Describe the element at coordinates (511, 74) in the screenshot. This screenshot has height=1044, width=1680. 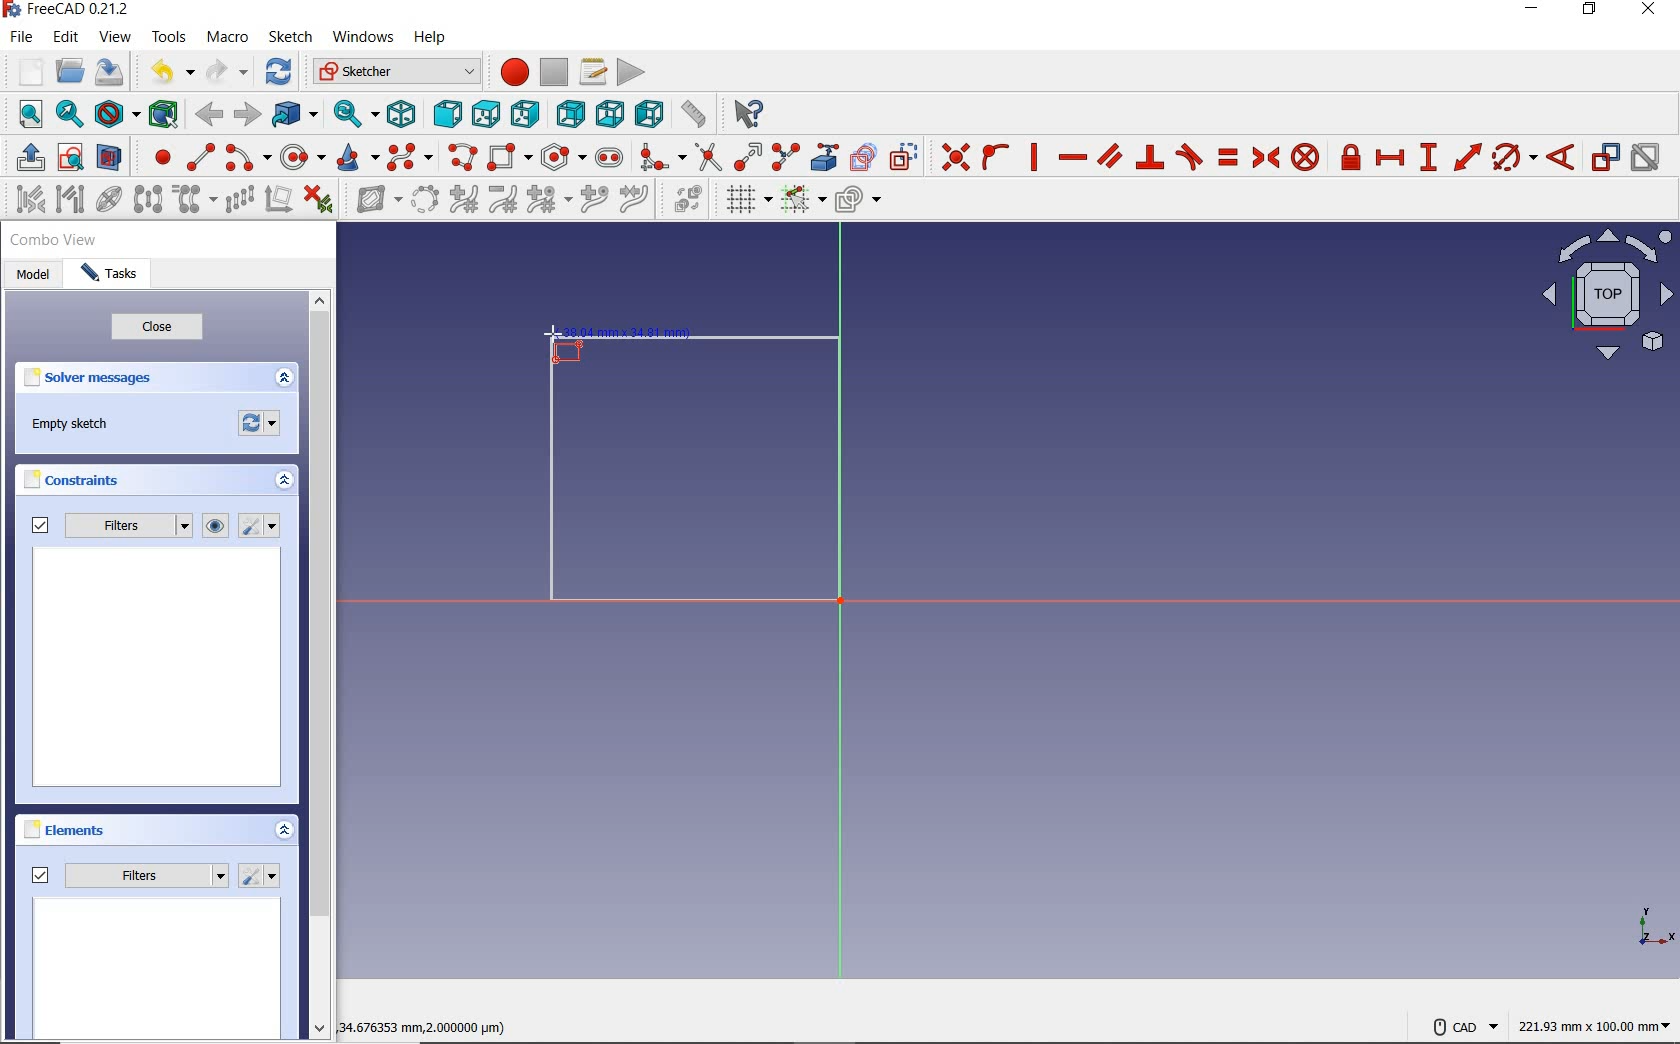
I see `macro recording` at that location.